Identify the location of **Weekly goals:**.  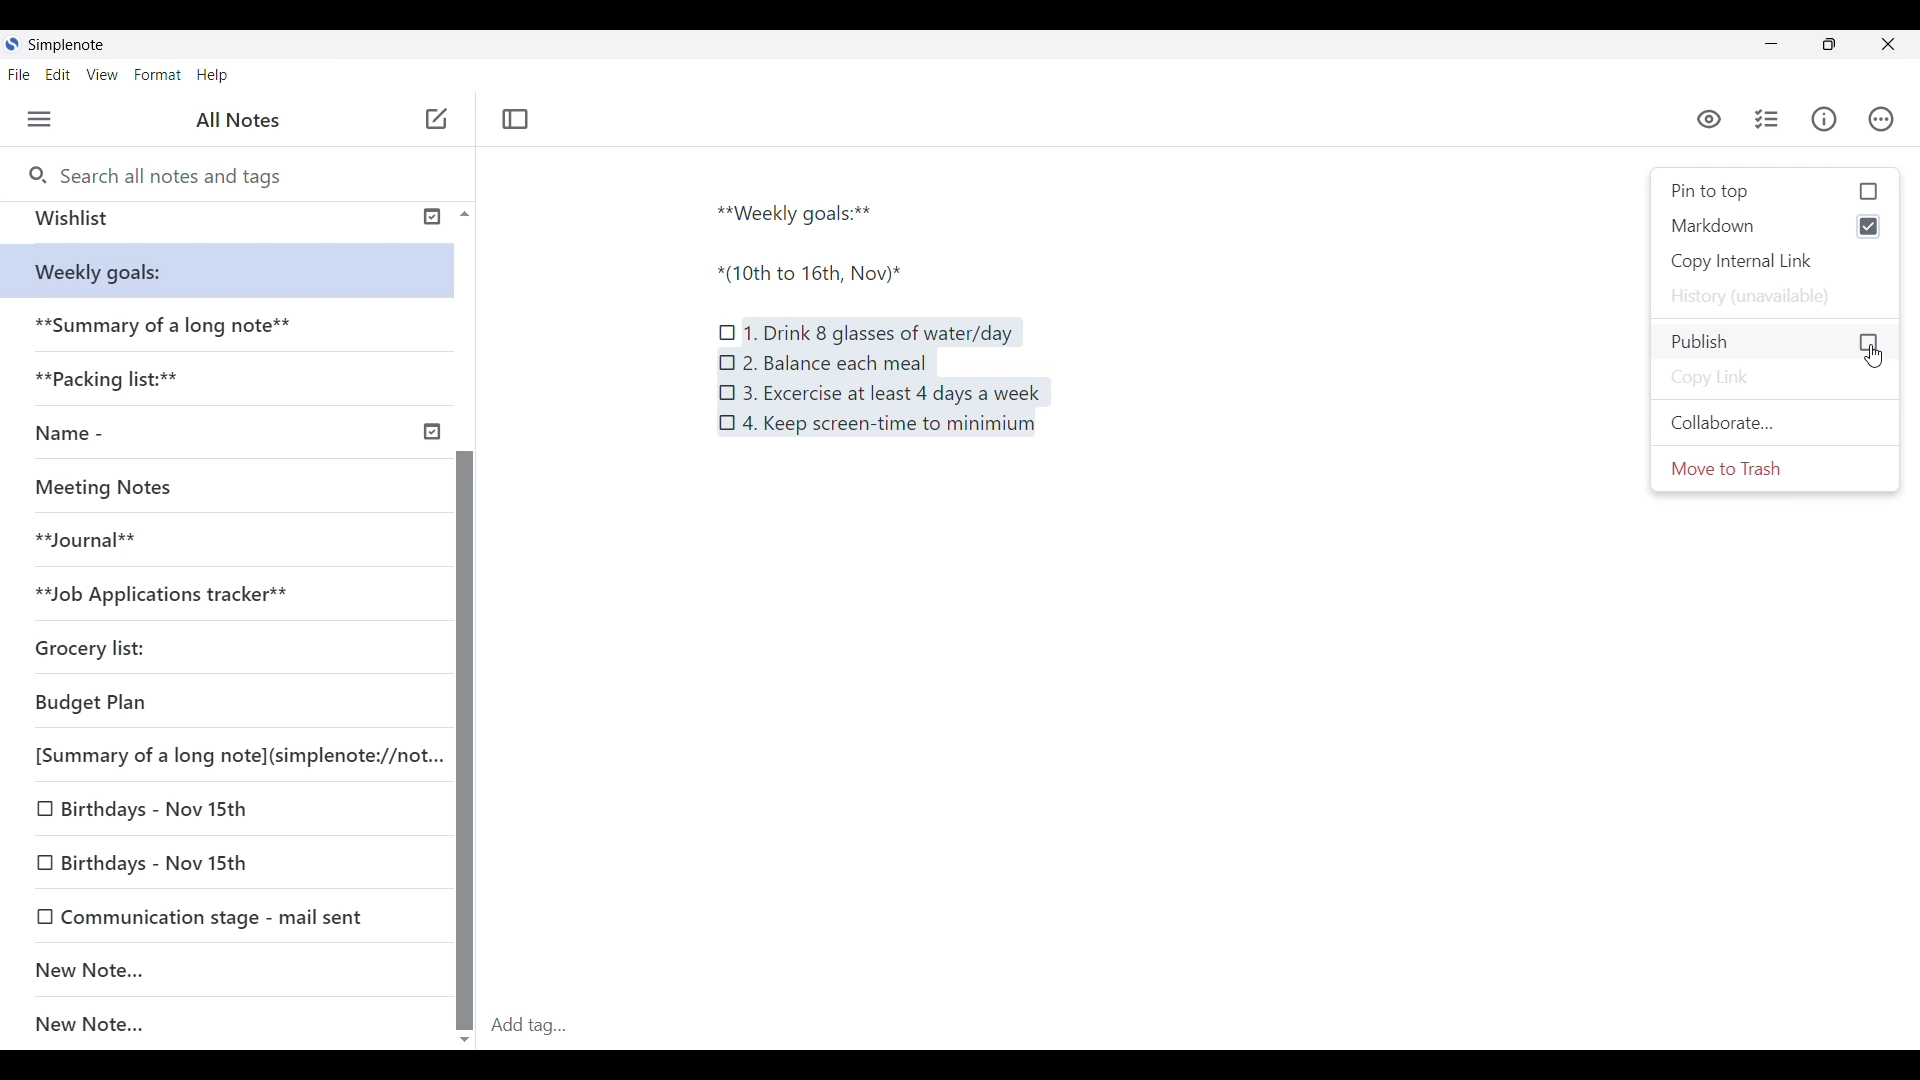
(803, 210).